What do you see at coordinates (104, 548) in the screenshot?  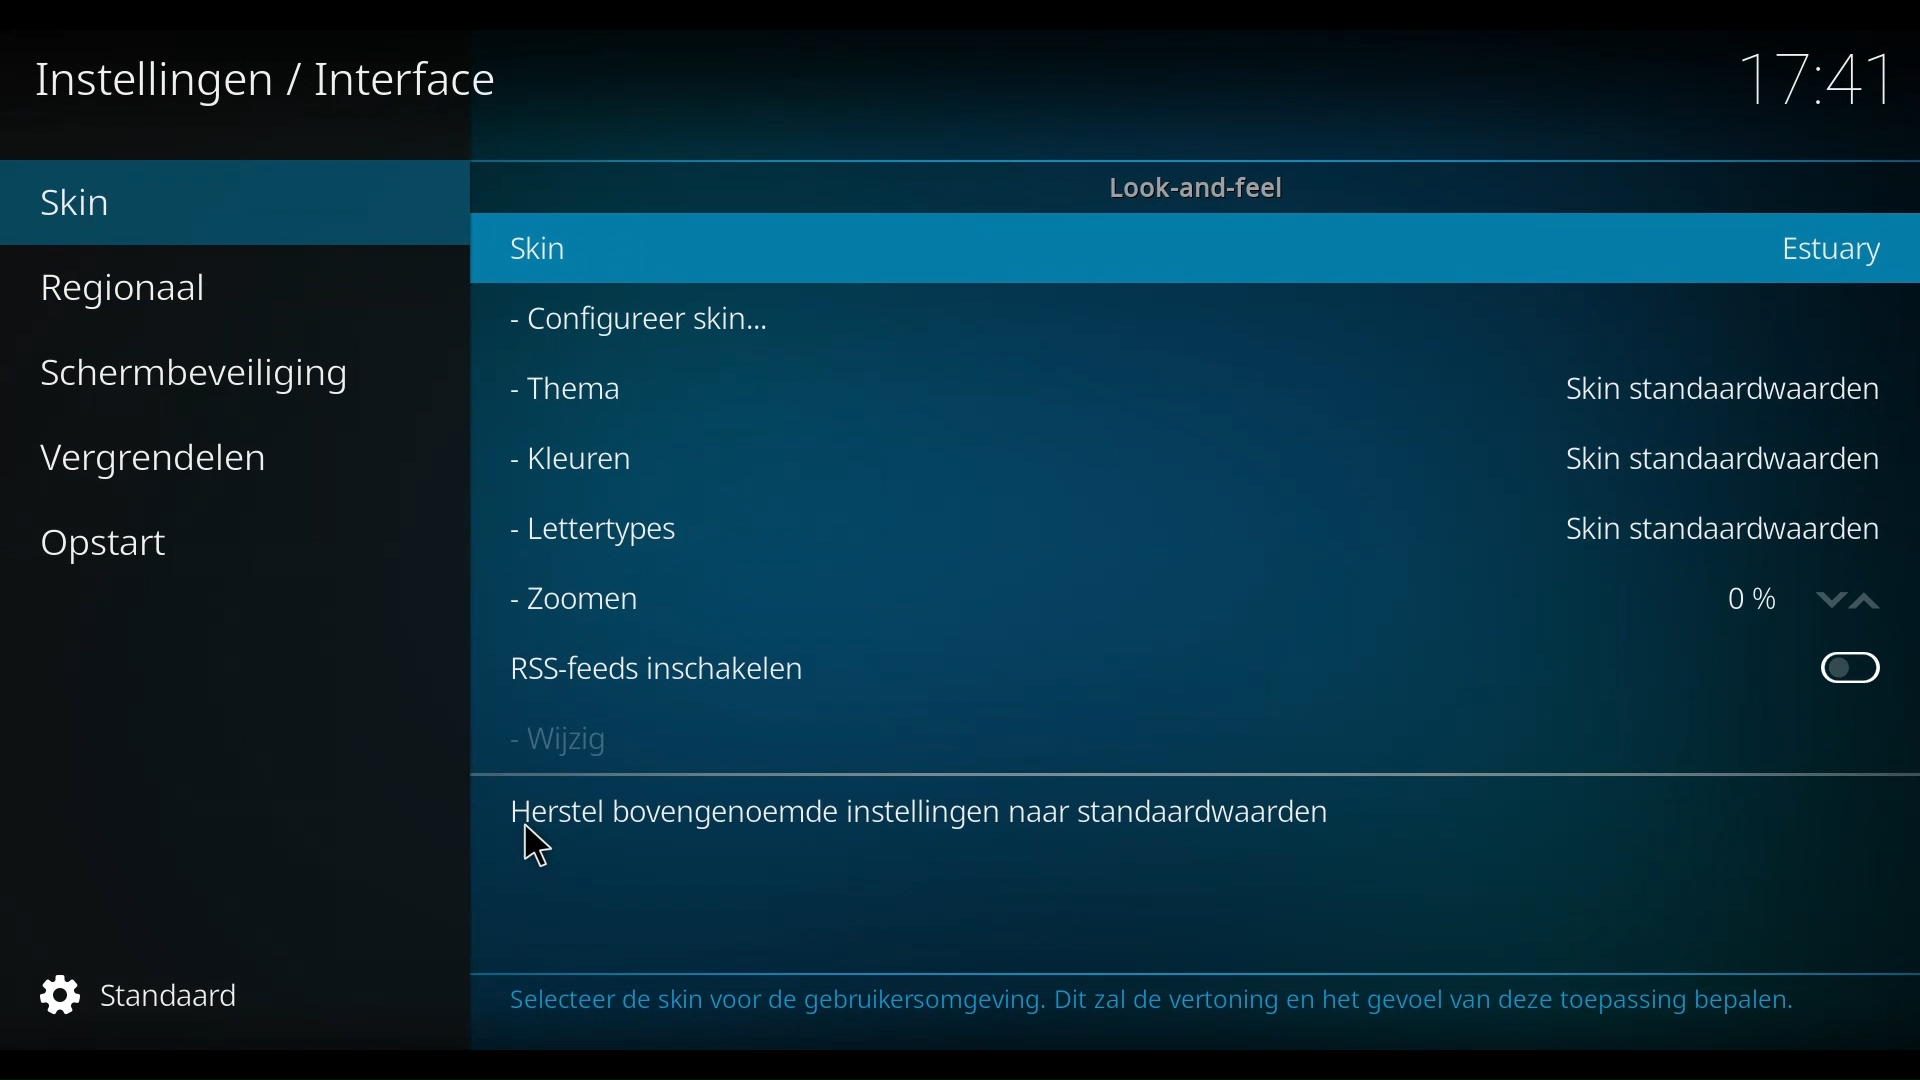 I see `Opstart` at bounding box center [104, 548].